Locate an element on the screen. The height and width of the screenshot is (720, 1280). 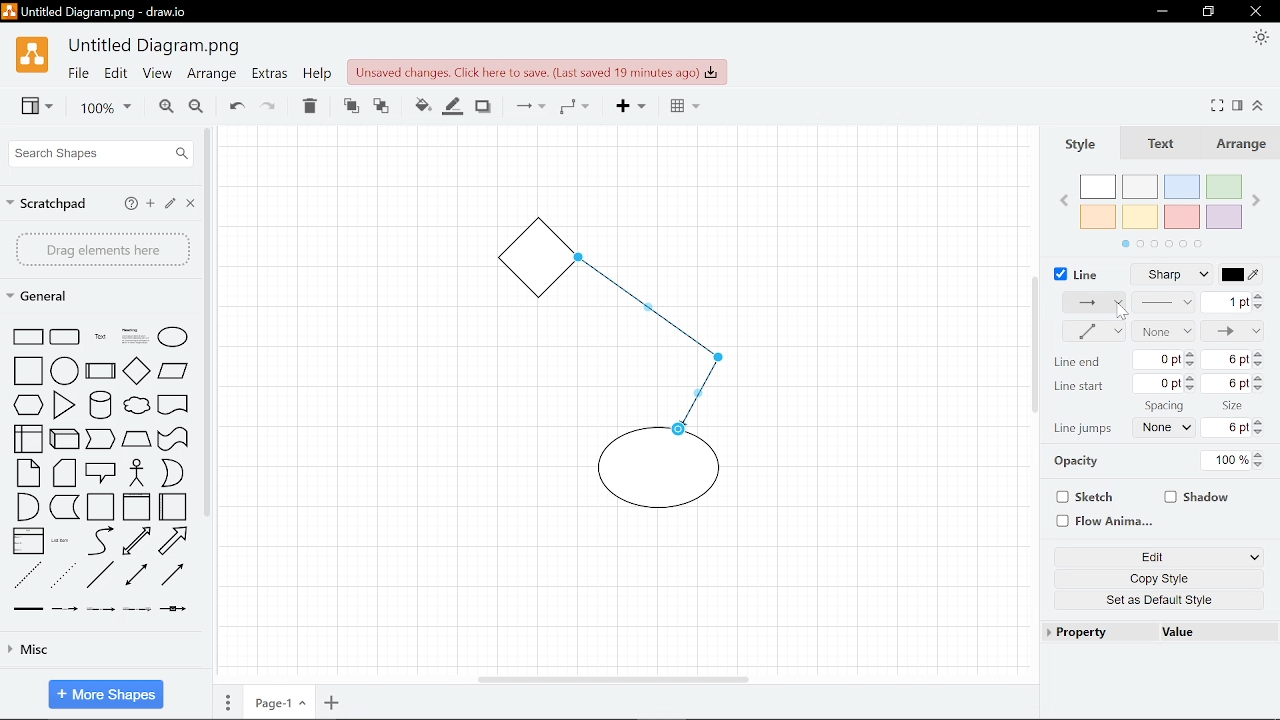
shape is located at coordinates (28, 473).